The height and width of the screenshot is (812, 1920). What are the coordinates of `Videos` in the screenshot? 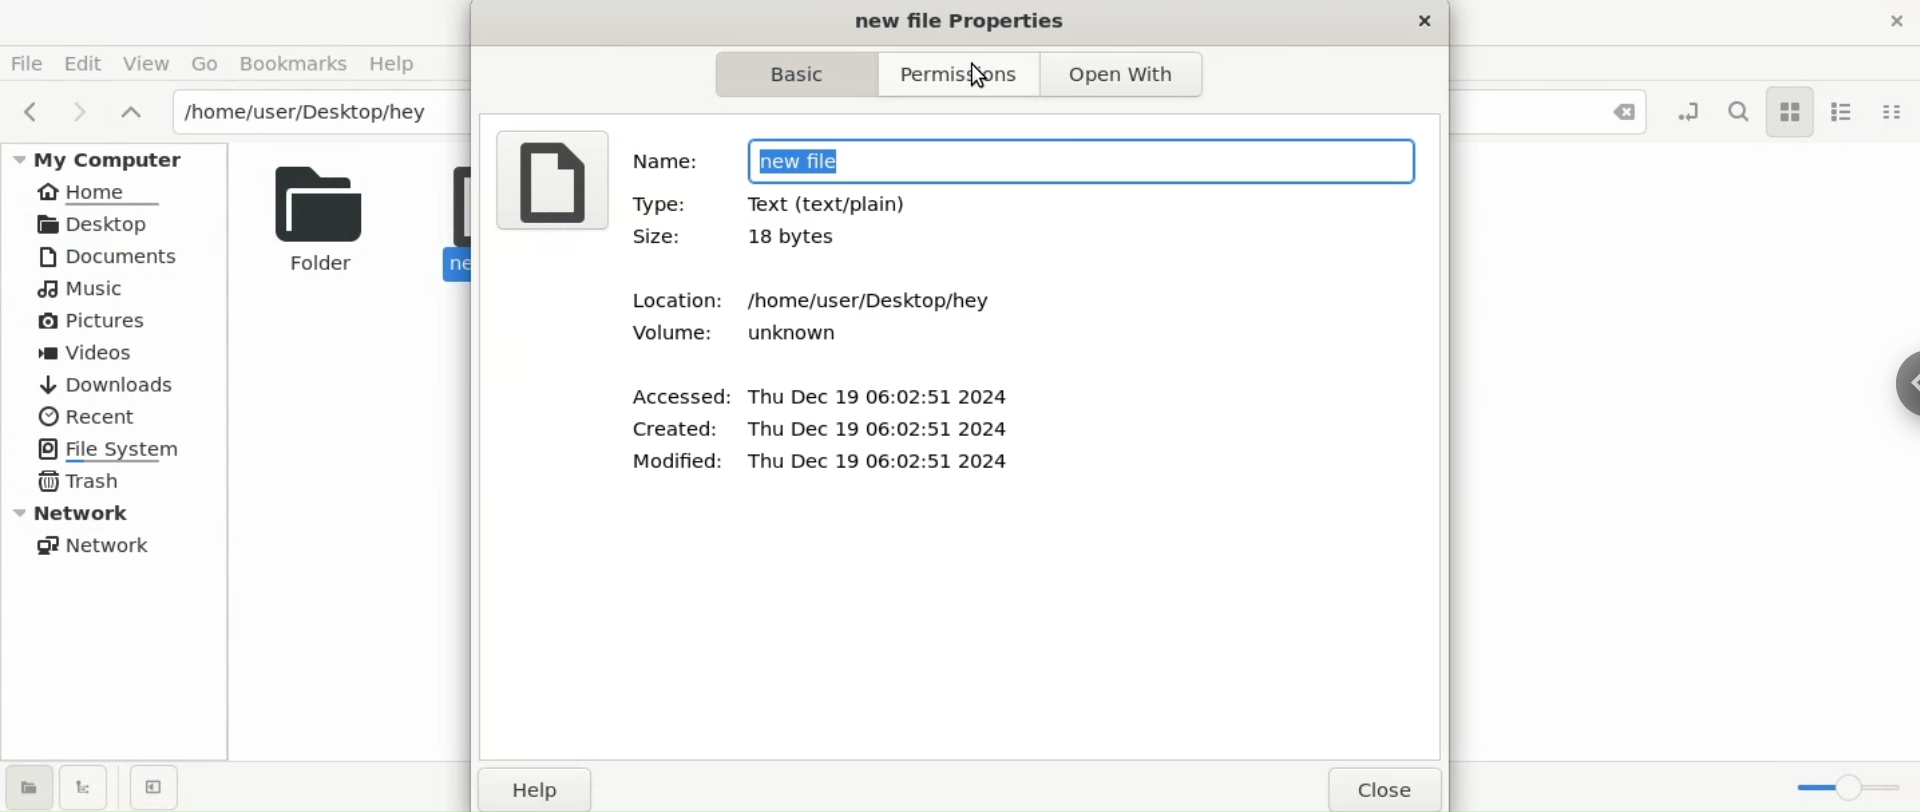 It's located at (101, 354).